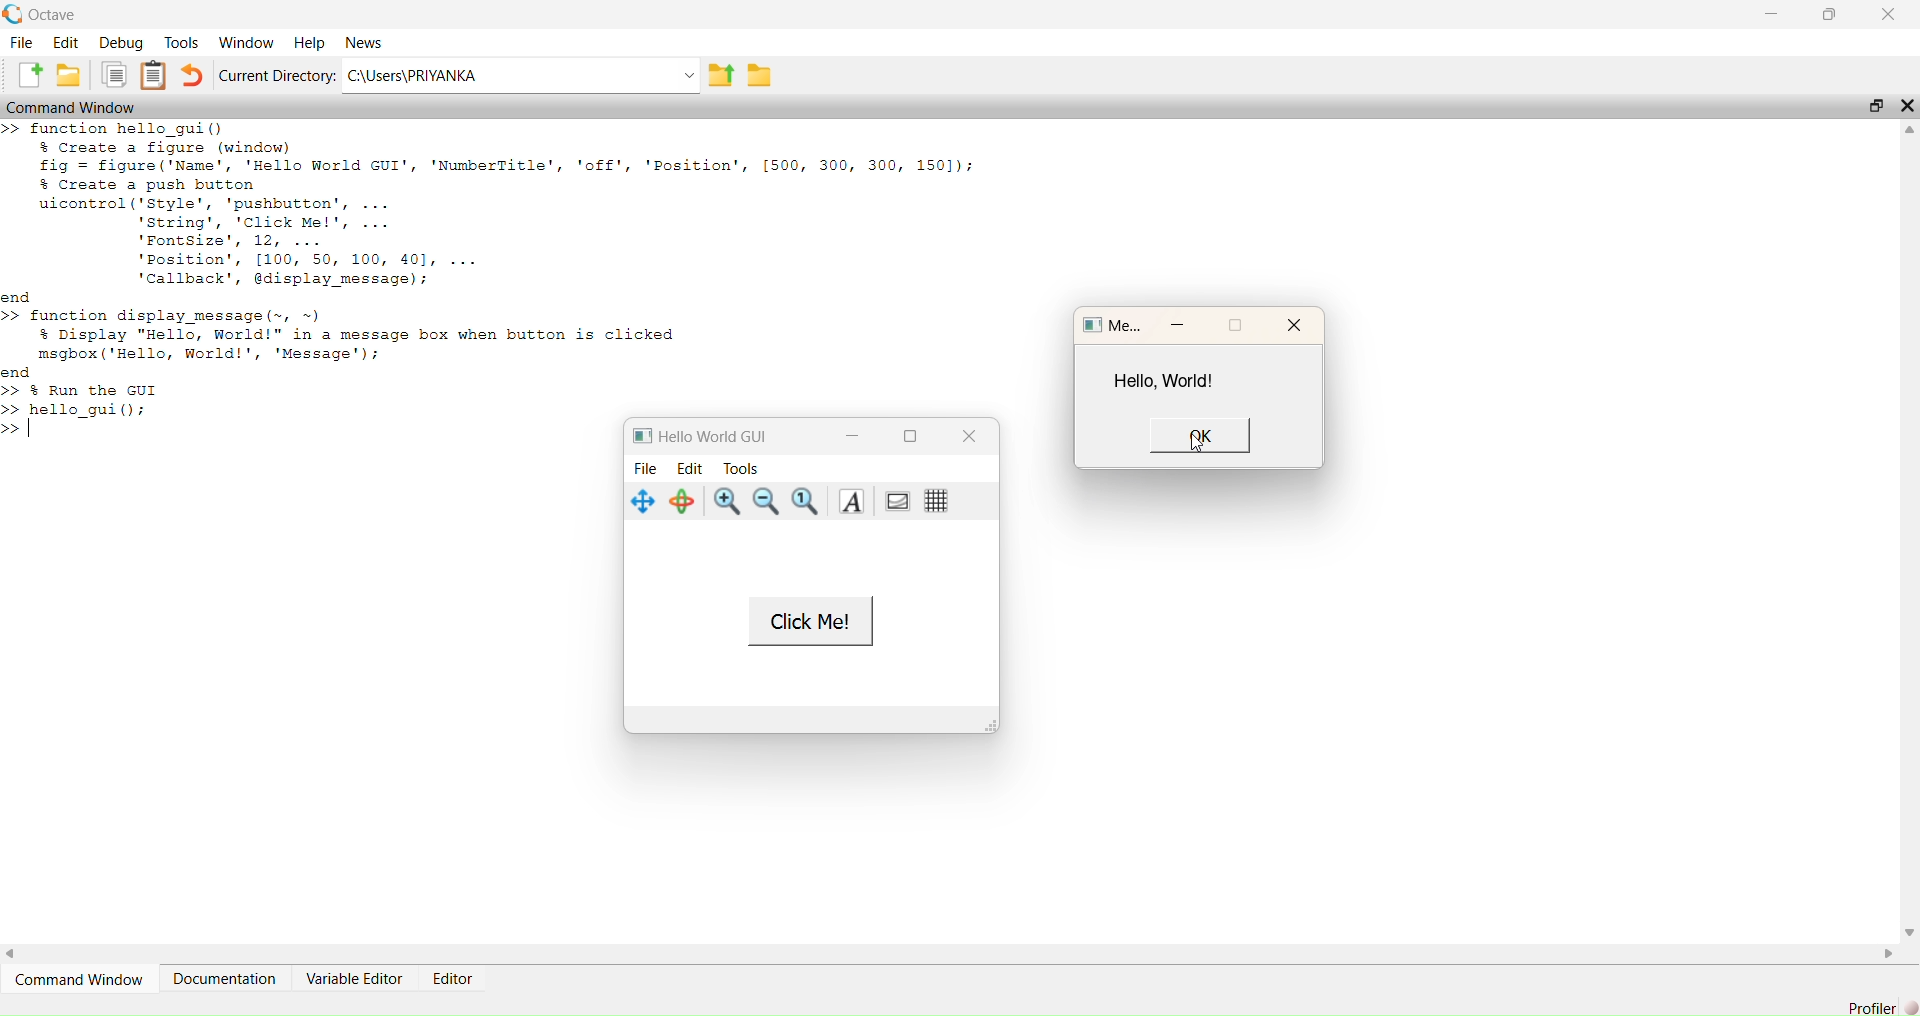 The width and height of the screenshot is (1920, 1016). I want to click on Octave, so click(44, 12).